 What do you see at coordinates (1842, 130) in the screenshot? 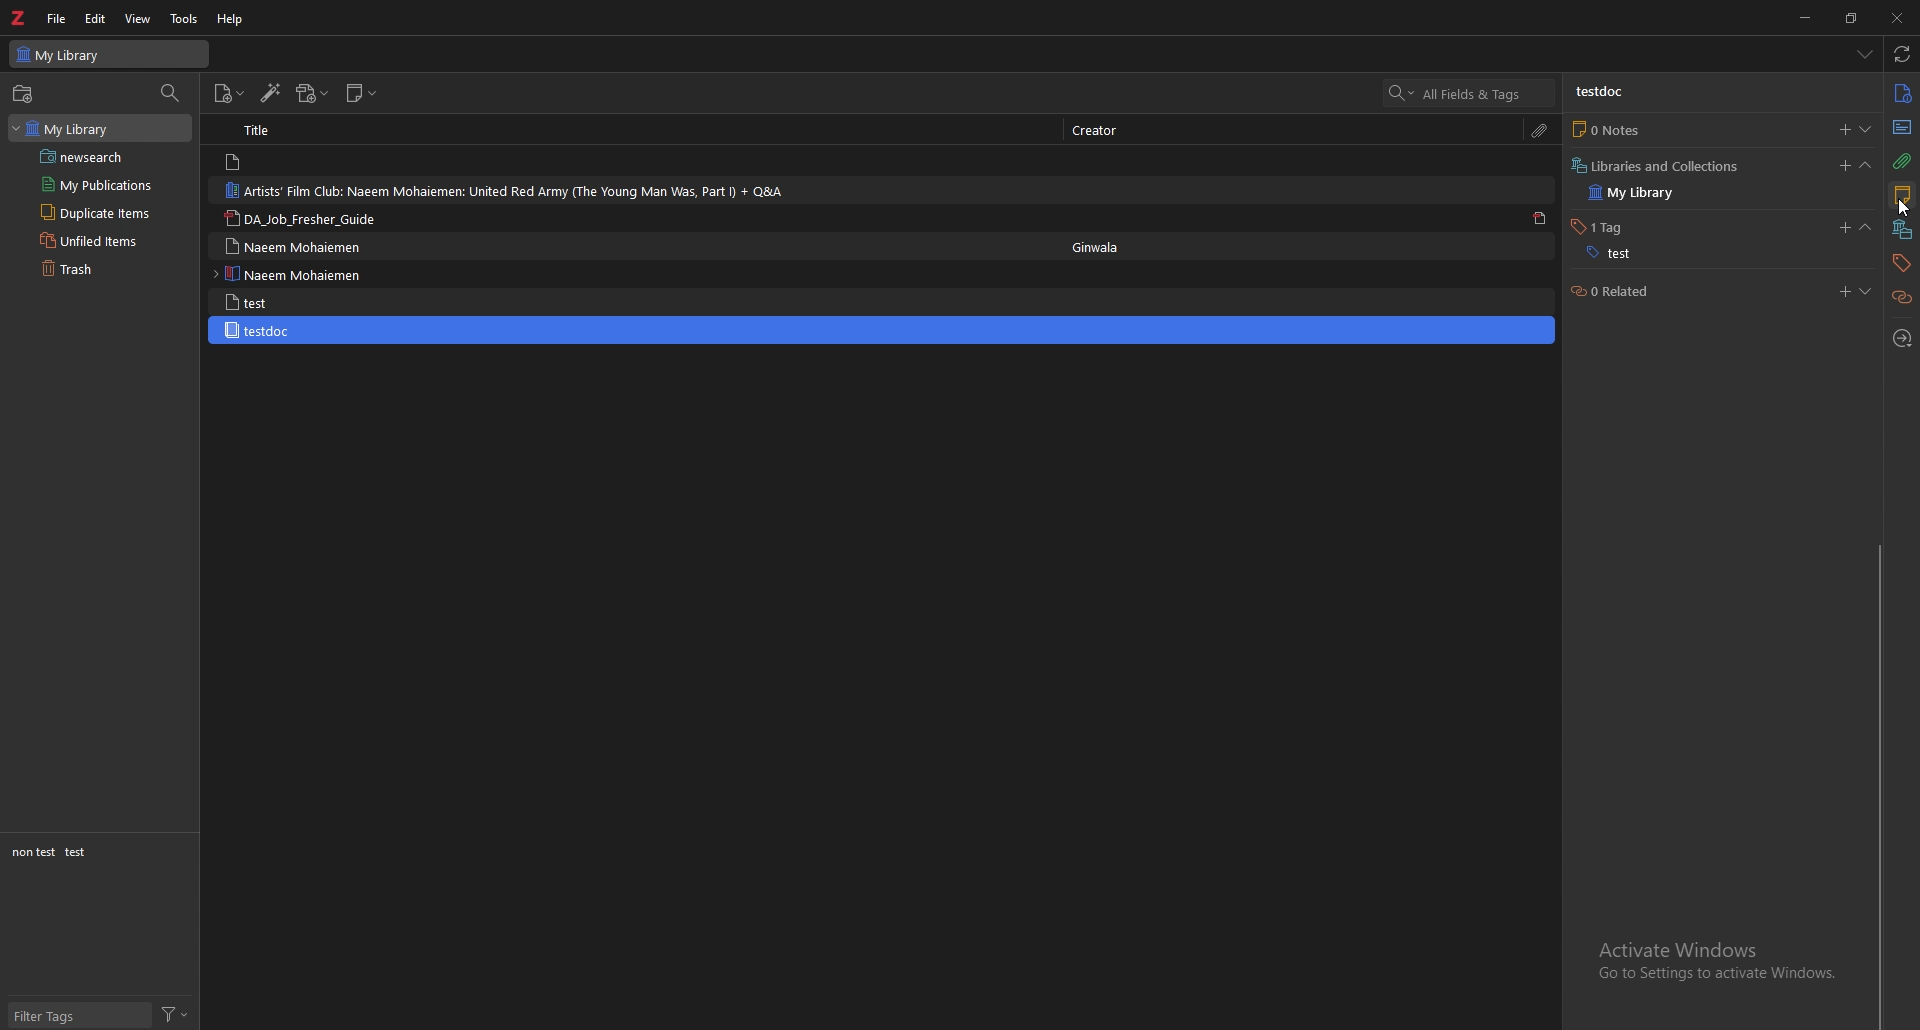
I see `add notes` at bounding box center [1842, 130].